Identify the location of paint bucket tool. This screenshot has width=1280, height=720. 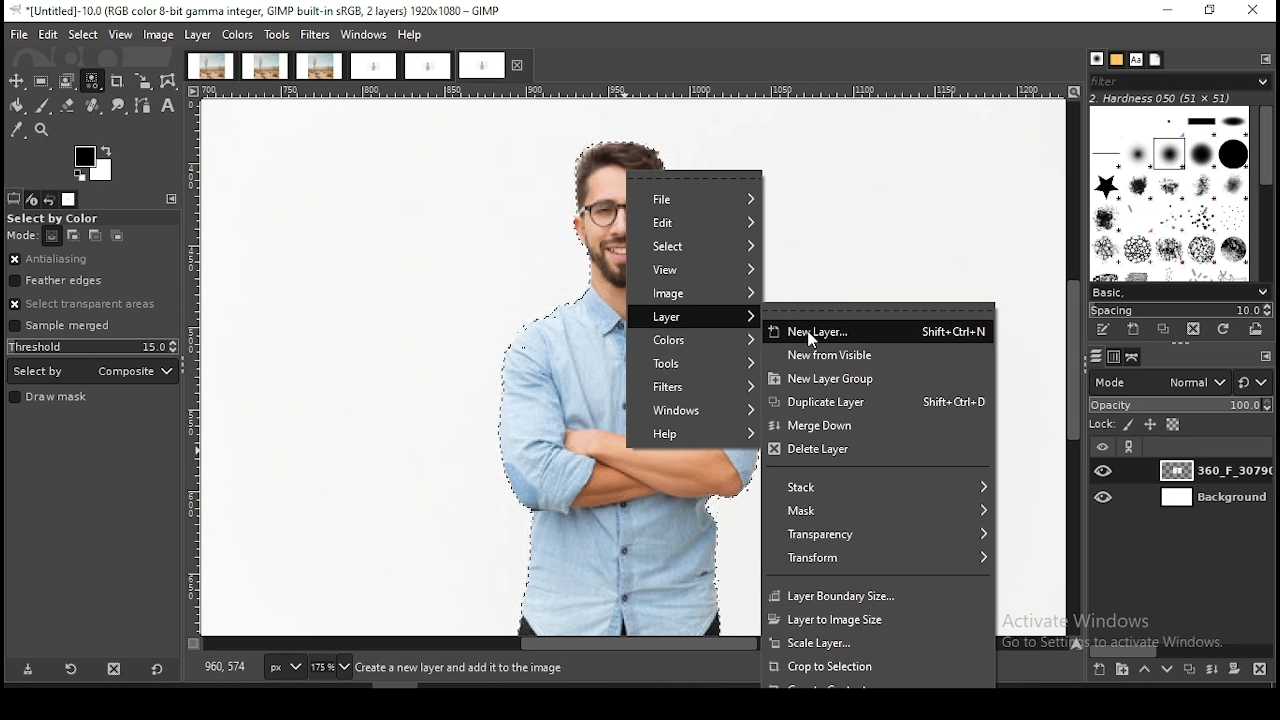
(15, 106).